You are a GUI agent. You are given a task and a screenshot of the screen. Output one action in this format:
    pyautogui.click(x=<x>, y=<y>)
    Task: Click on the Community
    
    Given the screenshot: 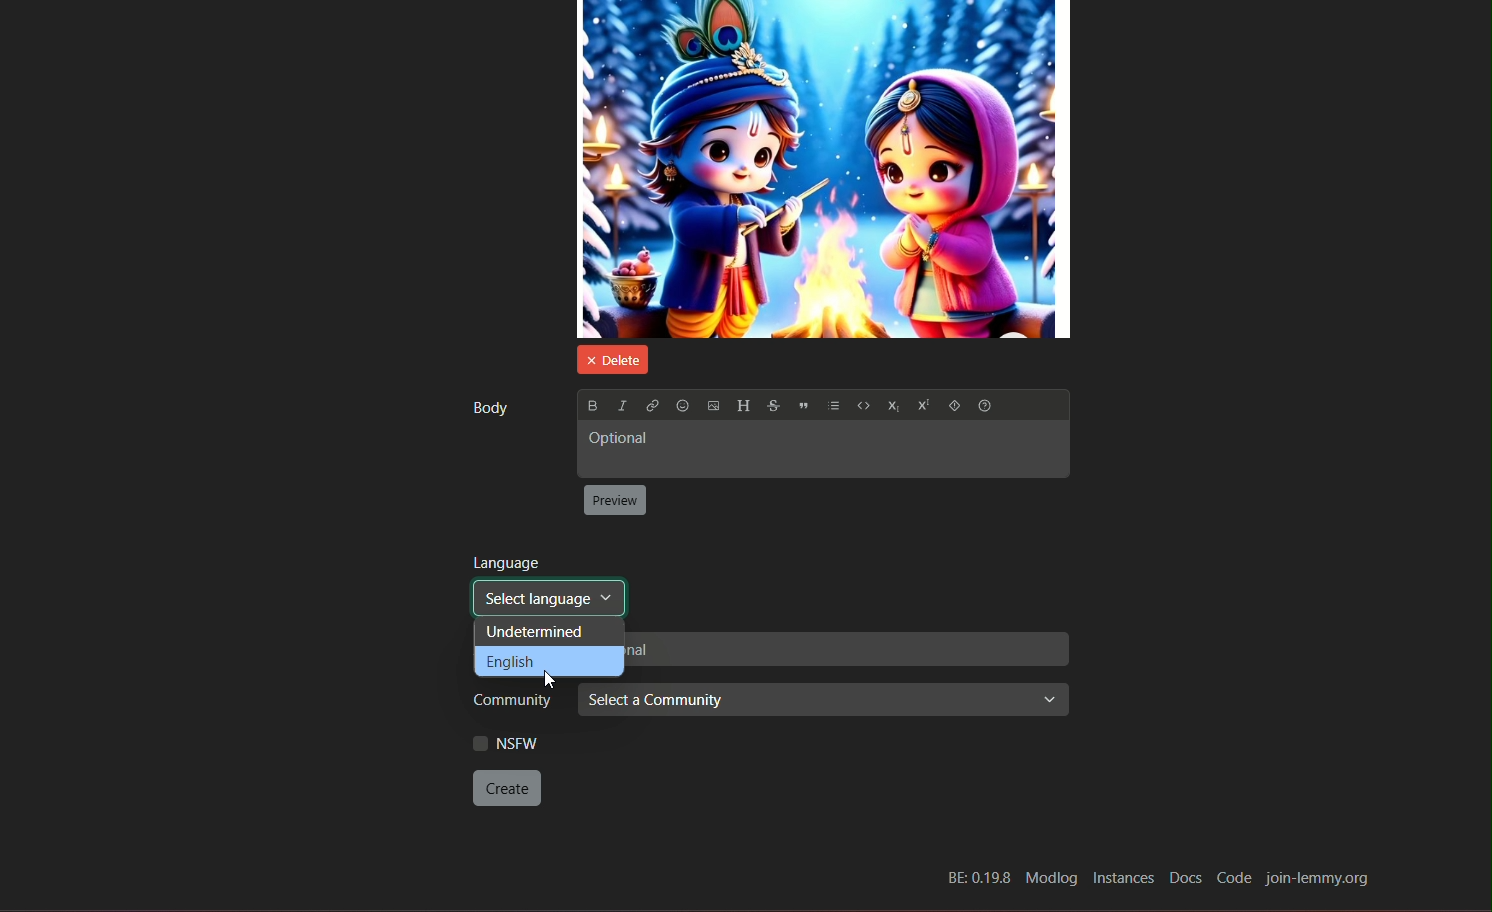 What is the action you would take?
    pyautogui.click(x=505, y=702)
    